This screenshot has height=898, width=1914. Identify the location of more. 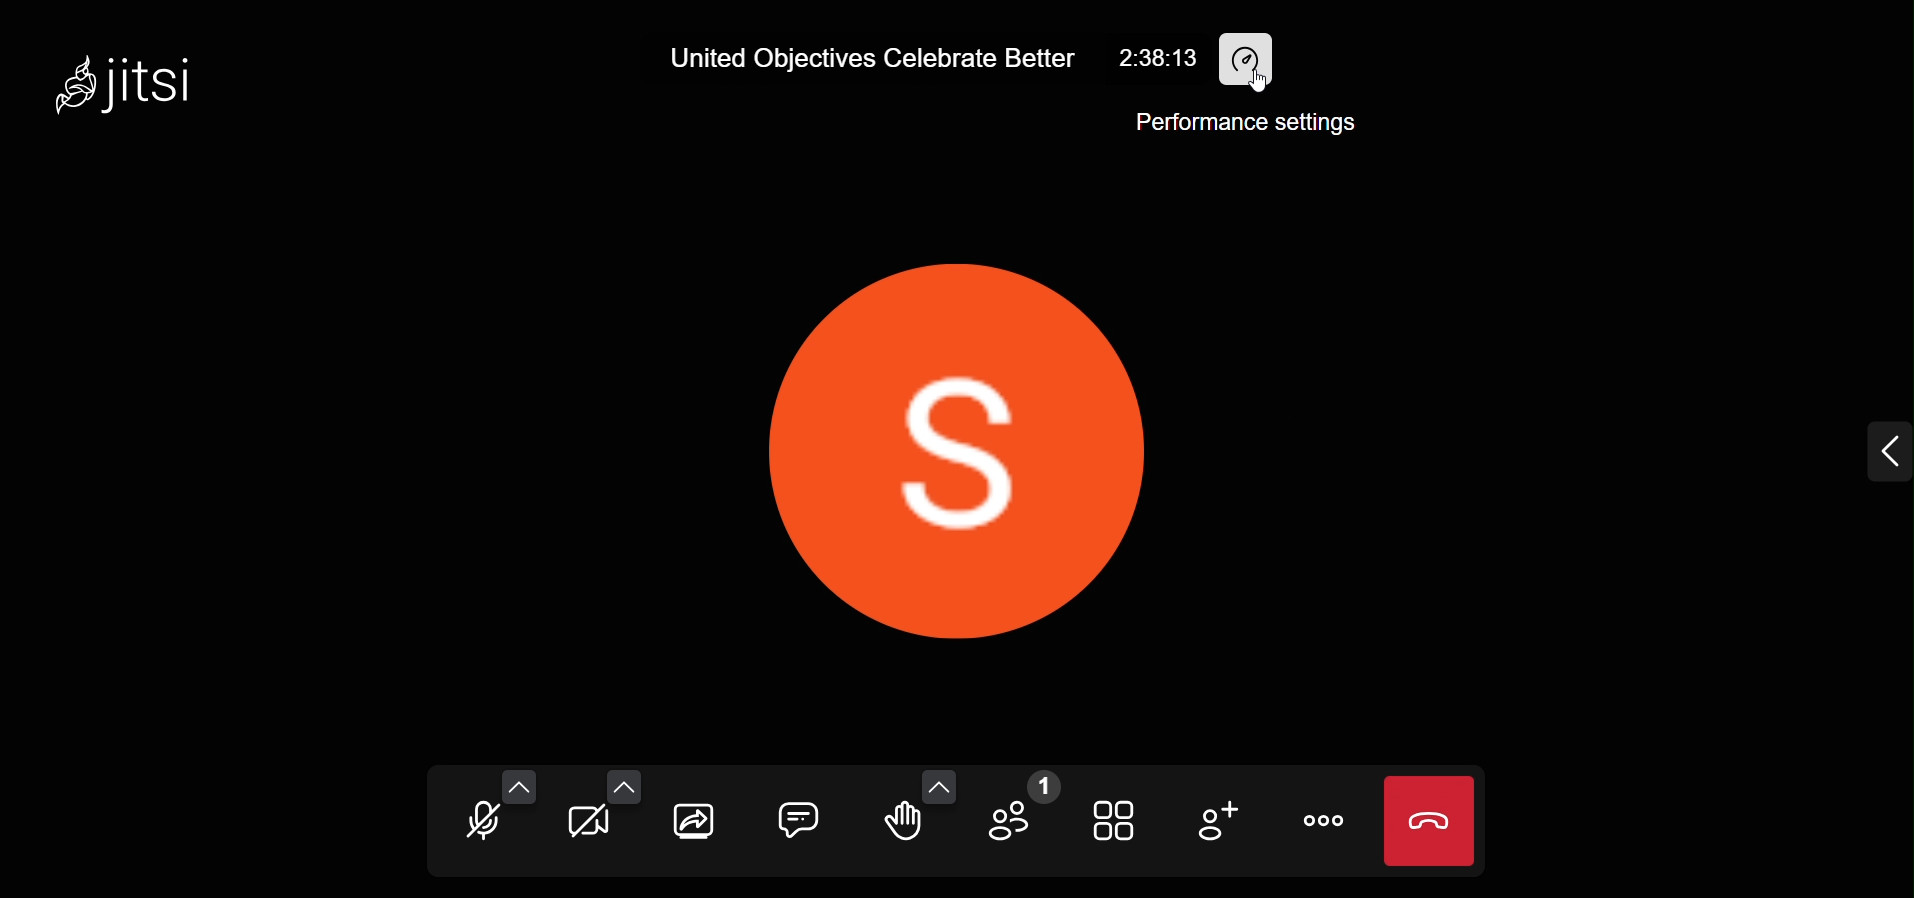
(1323, 821).